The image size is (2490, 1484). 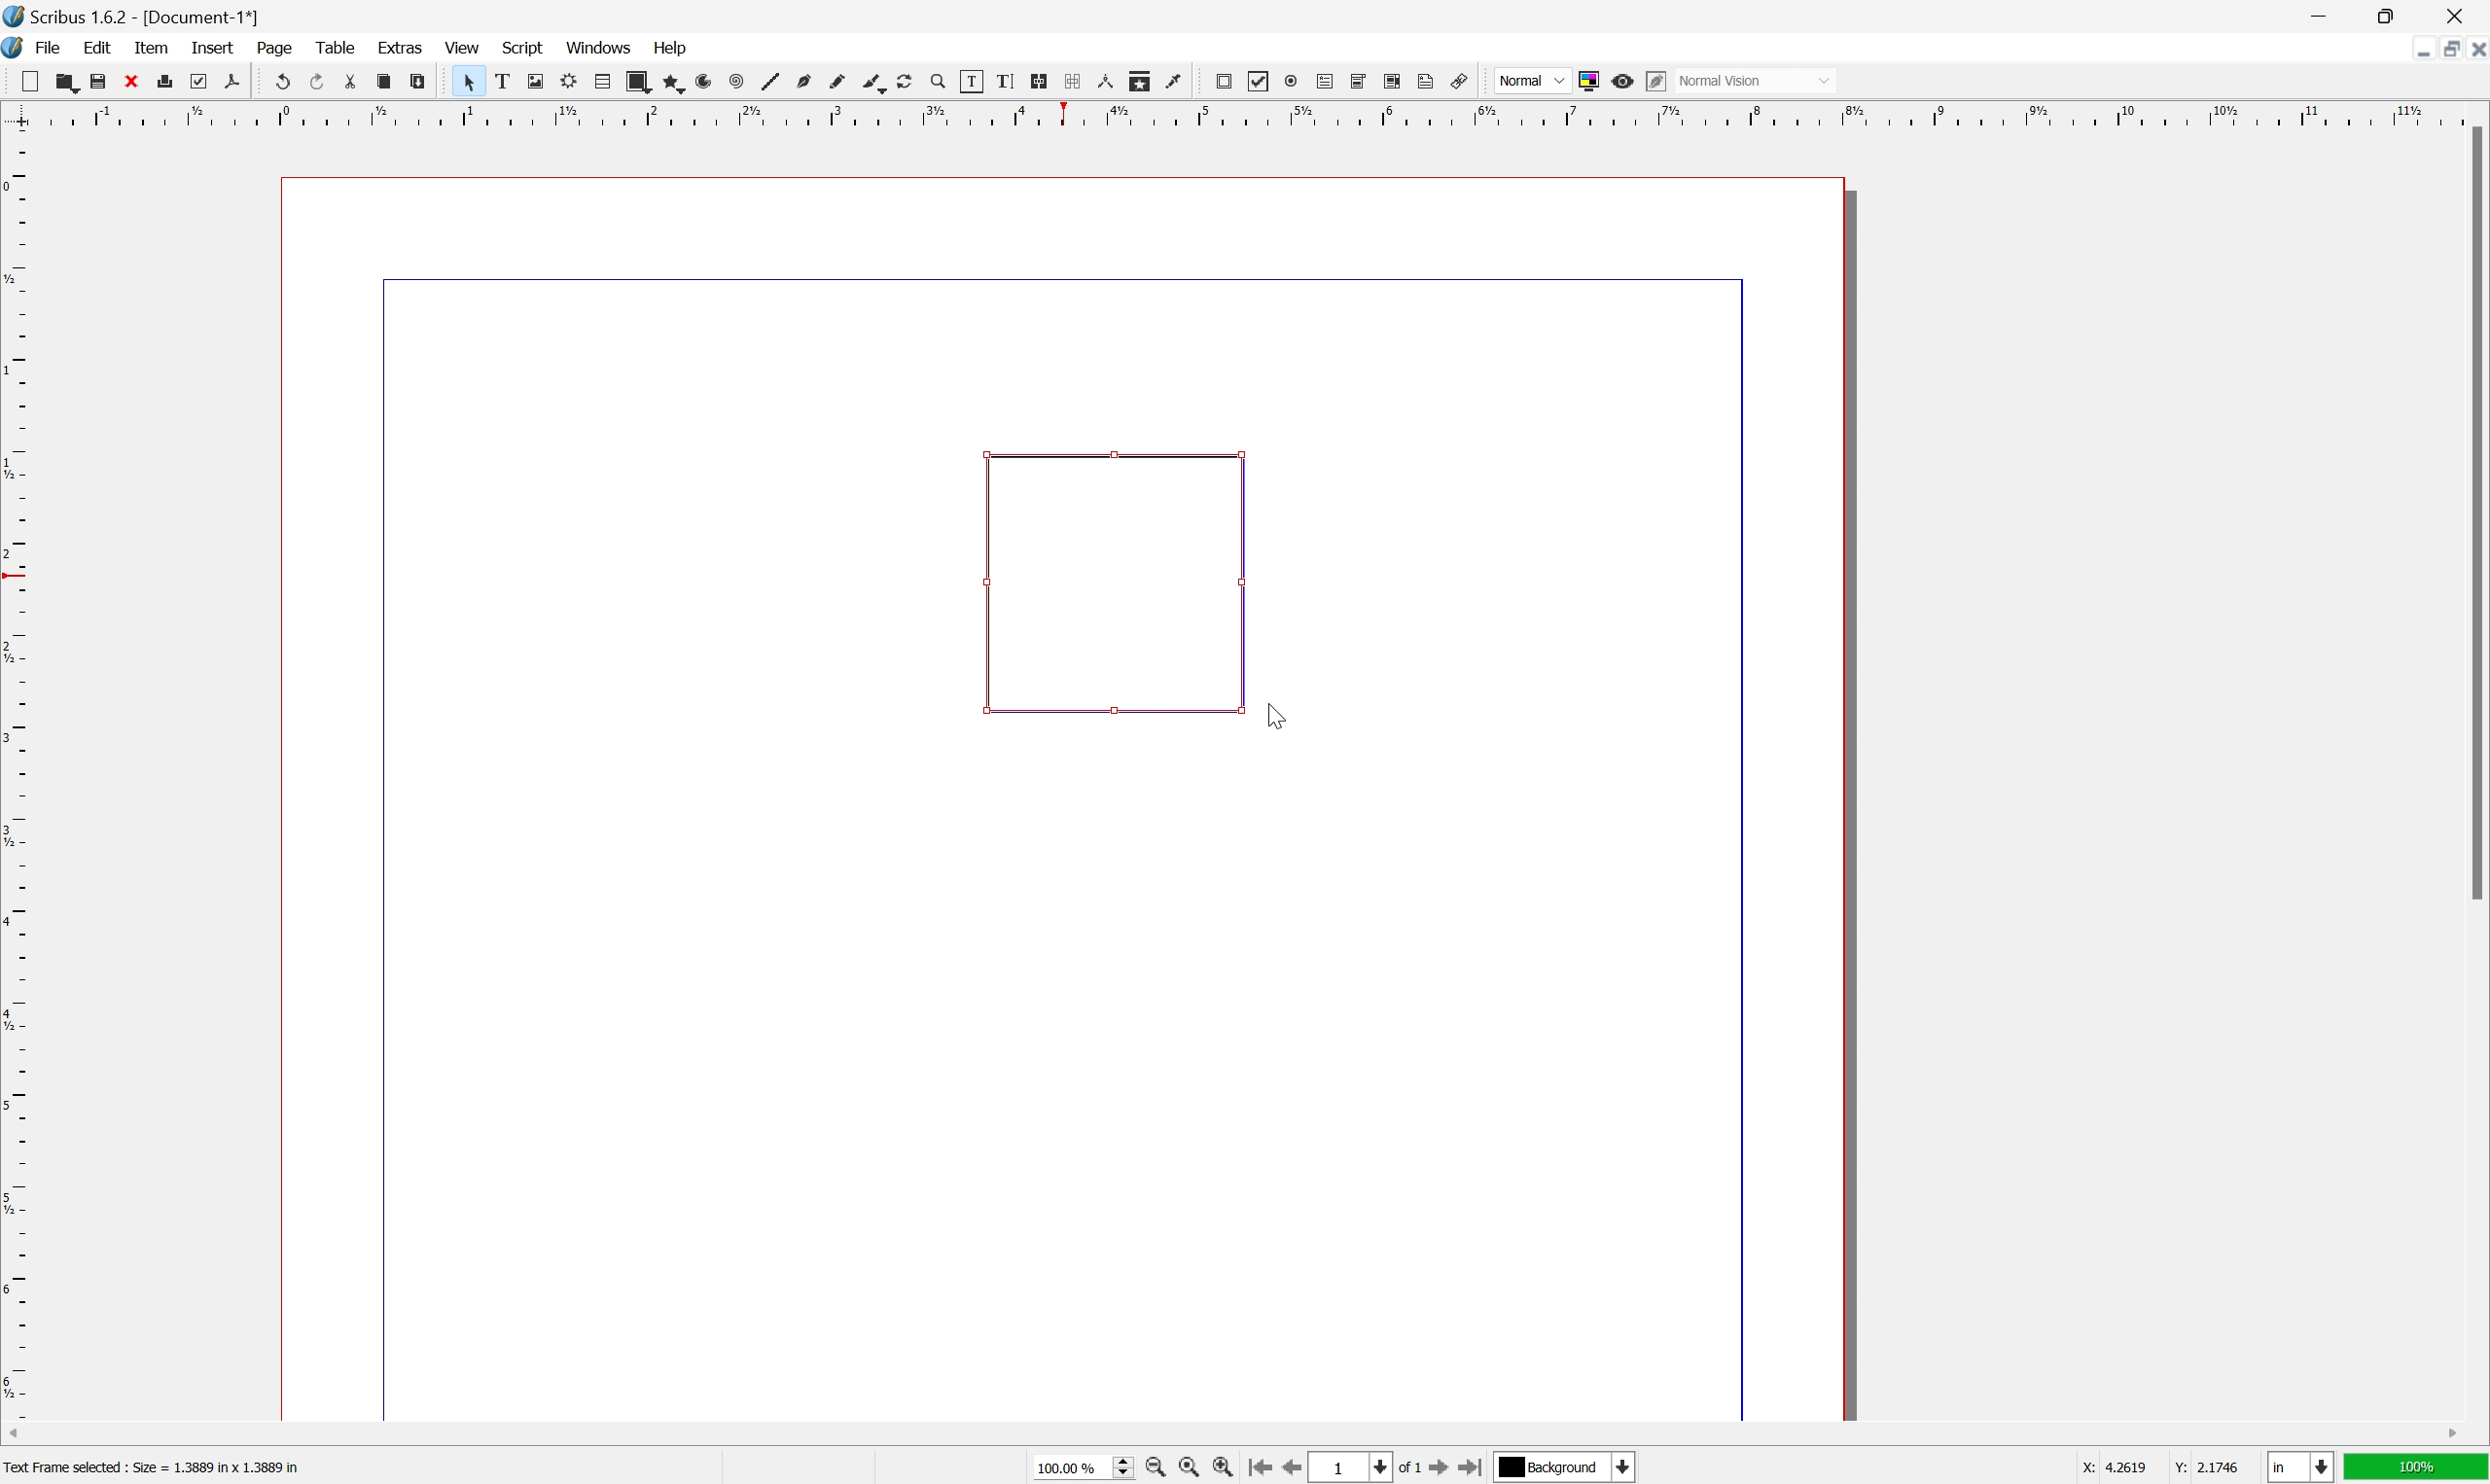 What do you see at coordinates (1083, 1466) in the screenshot?
I see `select current zoom level` at bounding box center [1083, 1466].